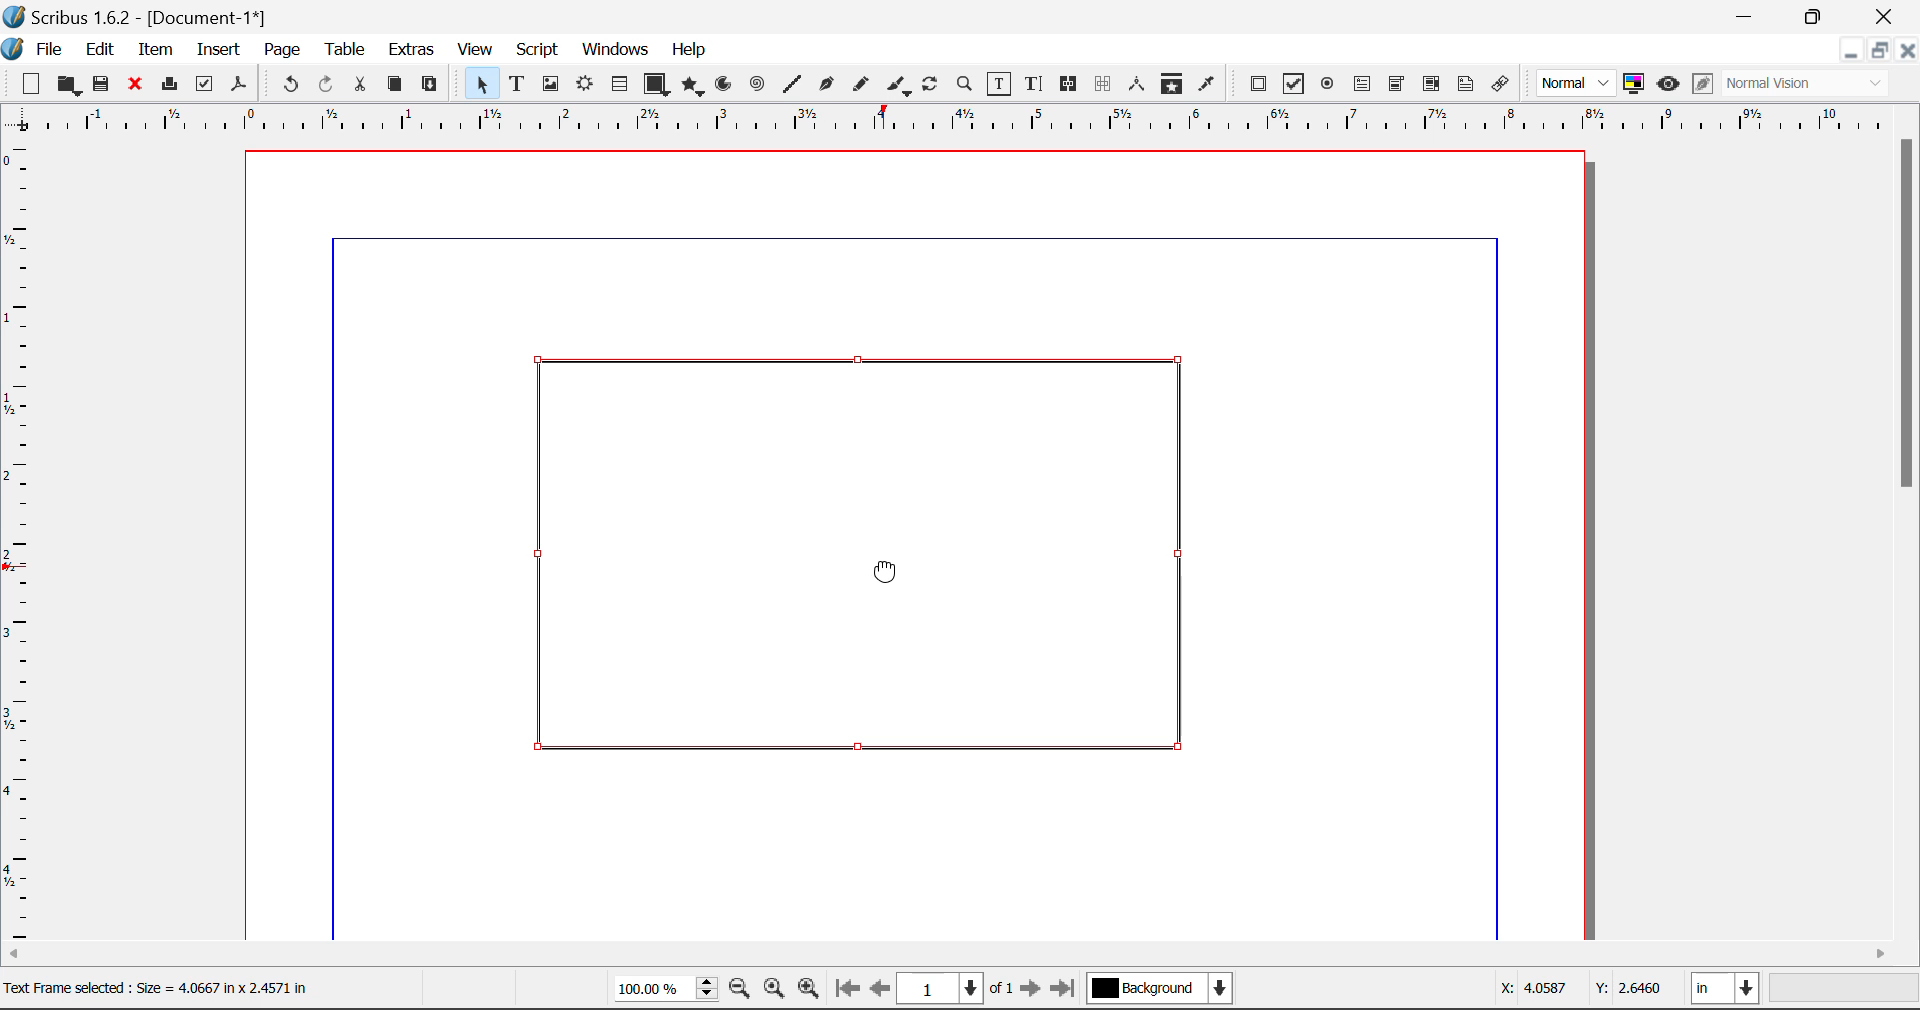 Image resolution: width=1920 pixels, height=1010 pixels. Describe the element at coordinates (1363, 82) in the screenshot. I see `Pdf Text Field` at that location.